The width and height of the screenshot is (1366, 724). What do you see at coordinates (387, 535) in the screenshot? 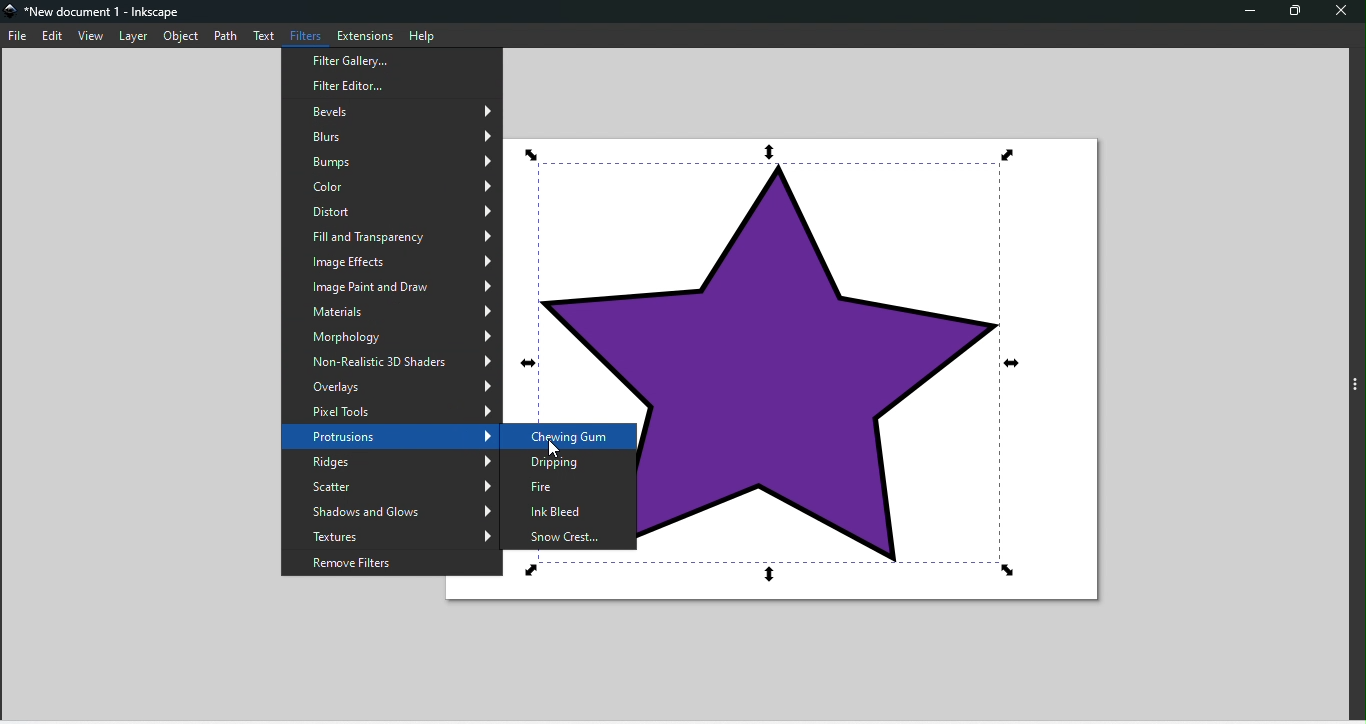
I see `Textures` at bounding box center [387, 535].